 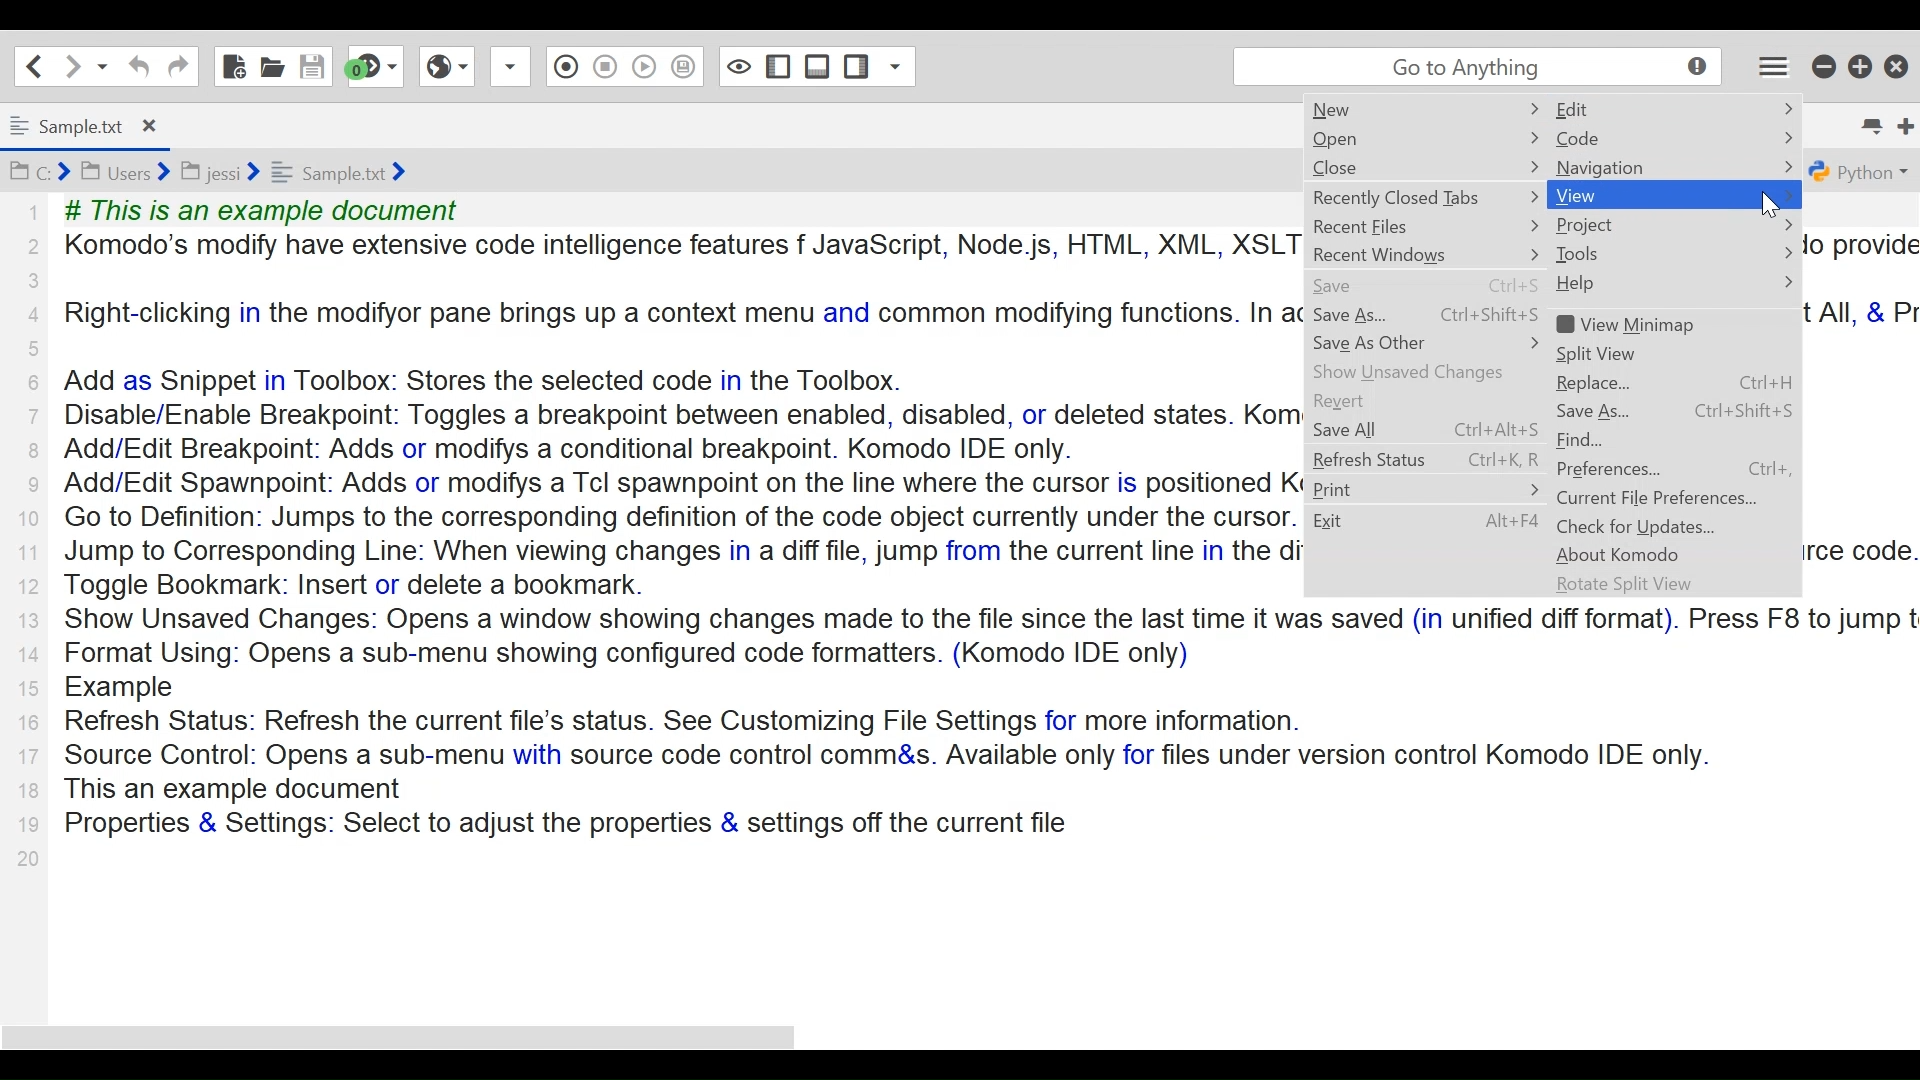 I want to click on New File, so click(x=235, y=65).